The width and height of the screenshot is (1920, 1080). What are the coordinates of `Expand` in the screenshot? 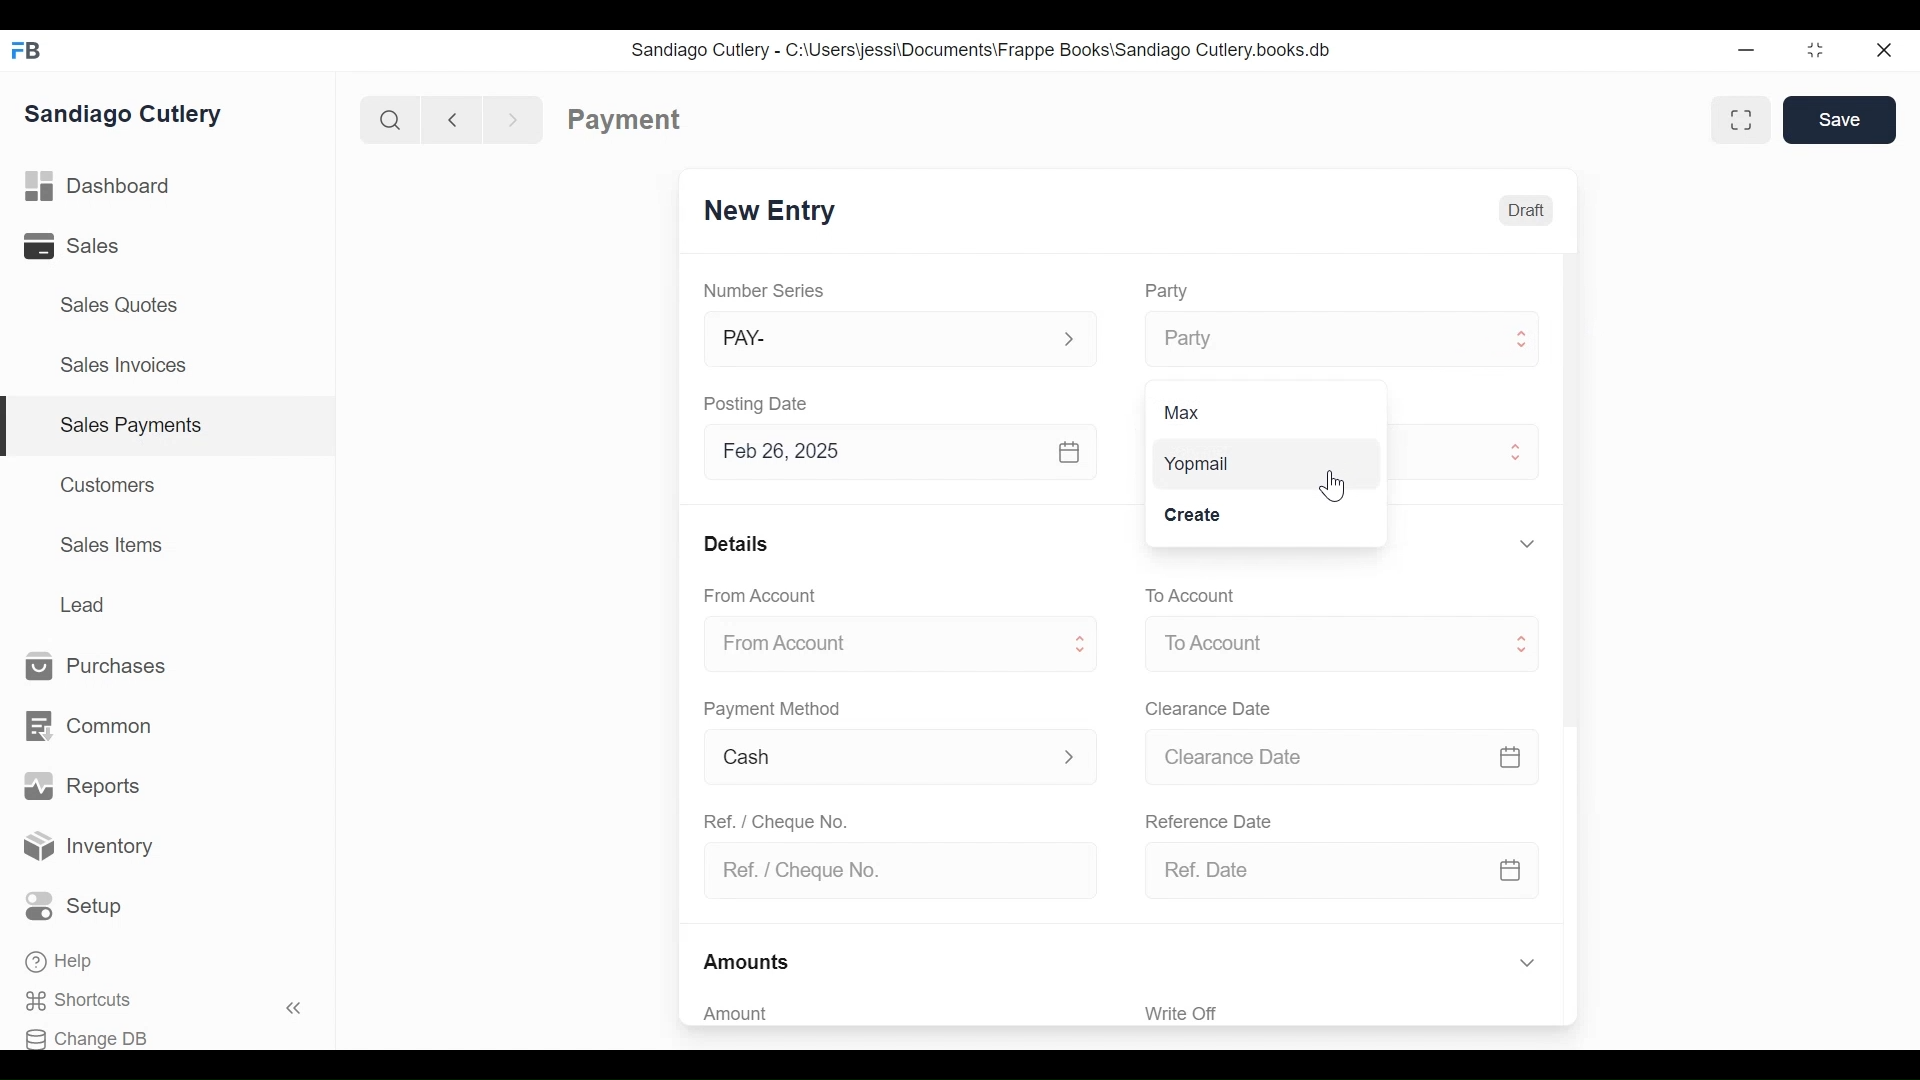 It's located at (1525, 337).